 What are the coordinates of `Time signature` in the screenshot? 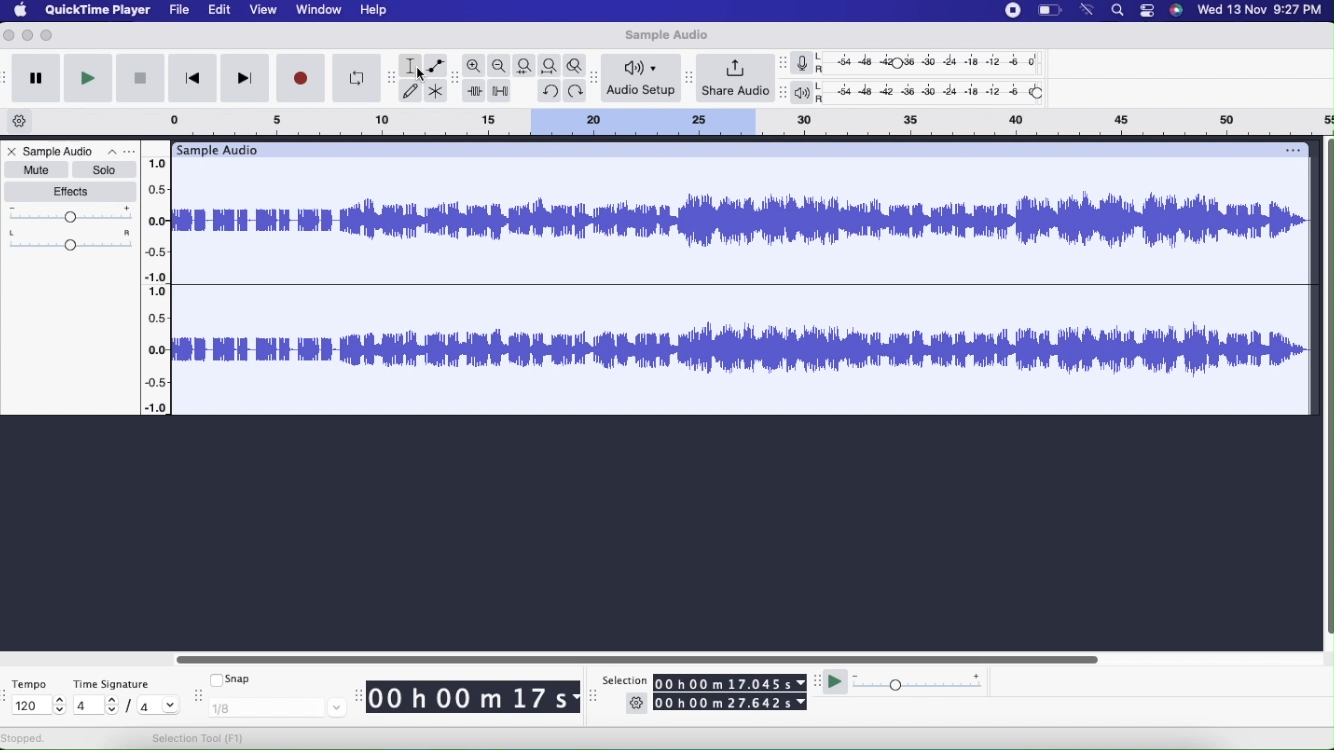 It's located at (118, 680).